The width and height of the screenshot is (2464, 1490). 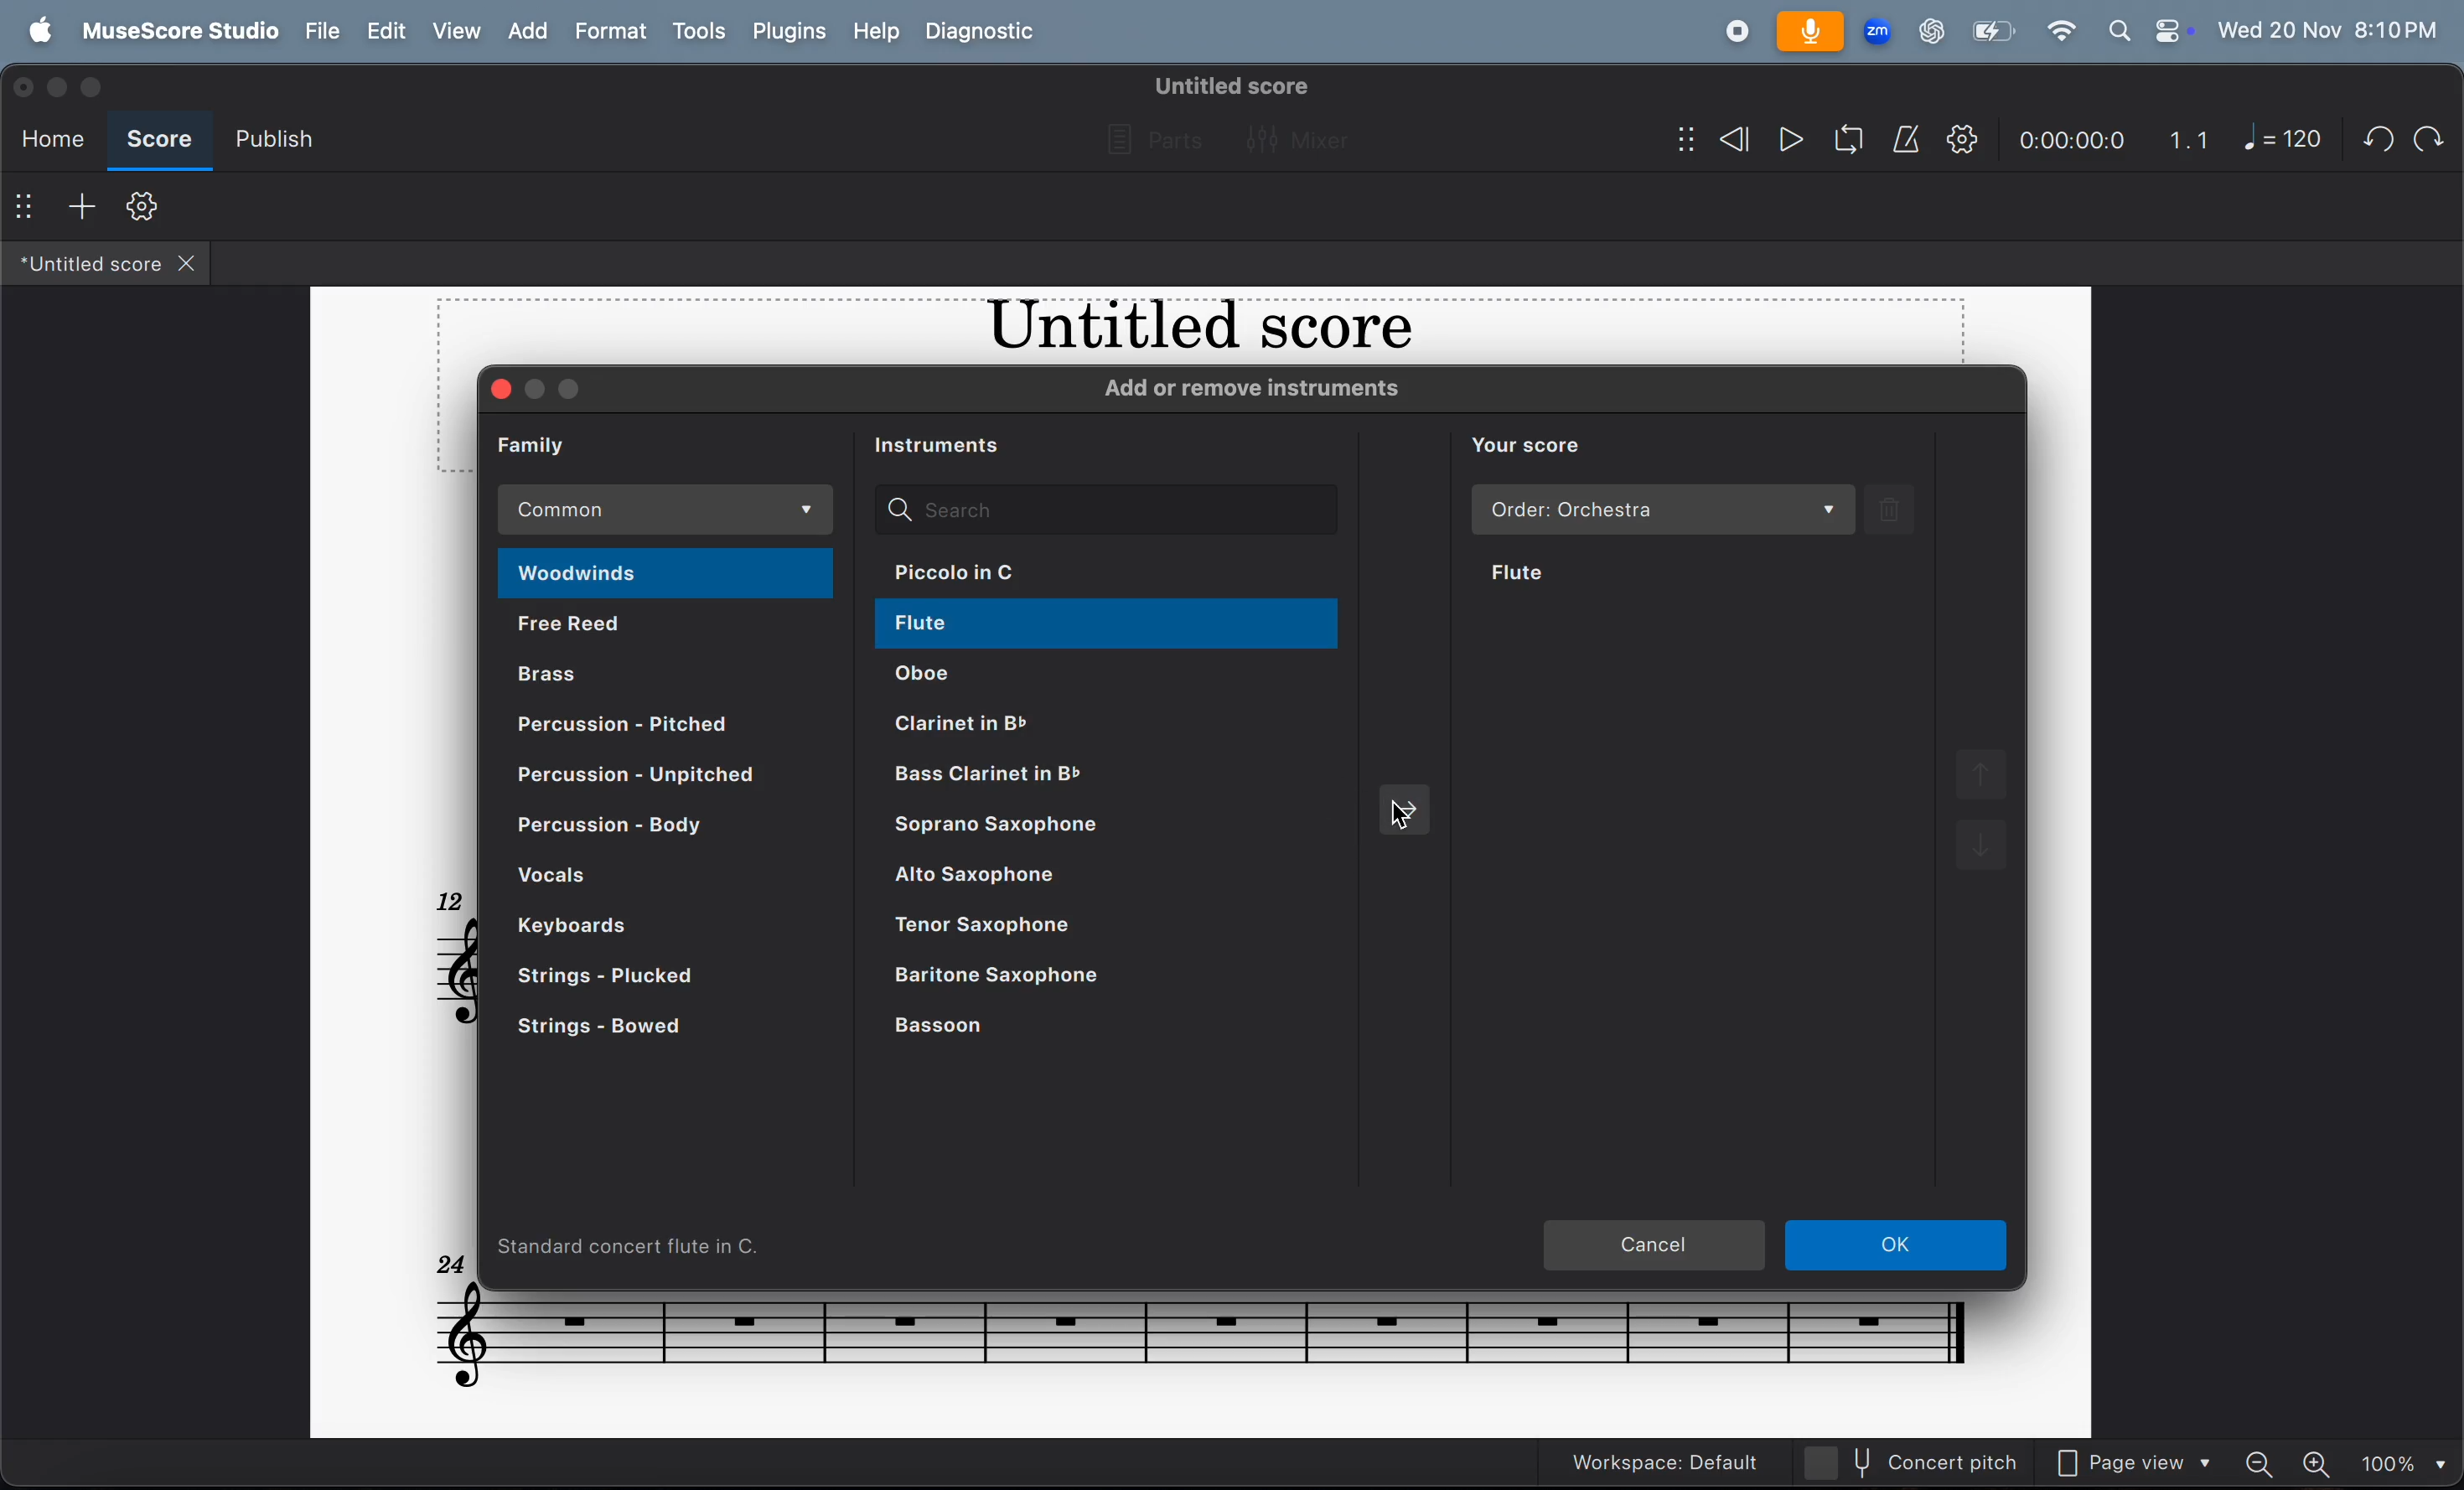 I want to click on maximize, so click(x=579, y=390).